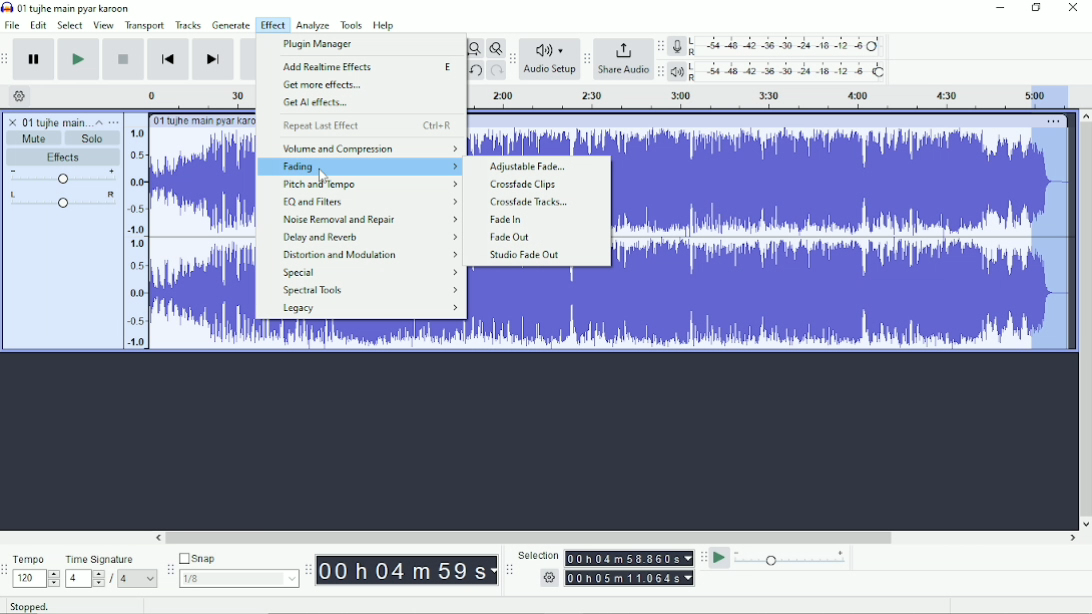  What do you see at coordinates (63, 177) in the screenshot?
I see `Volume` at bounding box center [63, 177].